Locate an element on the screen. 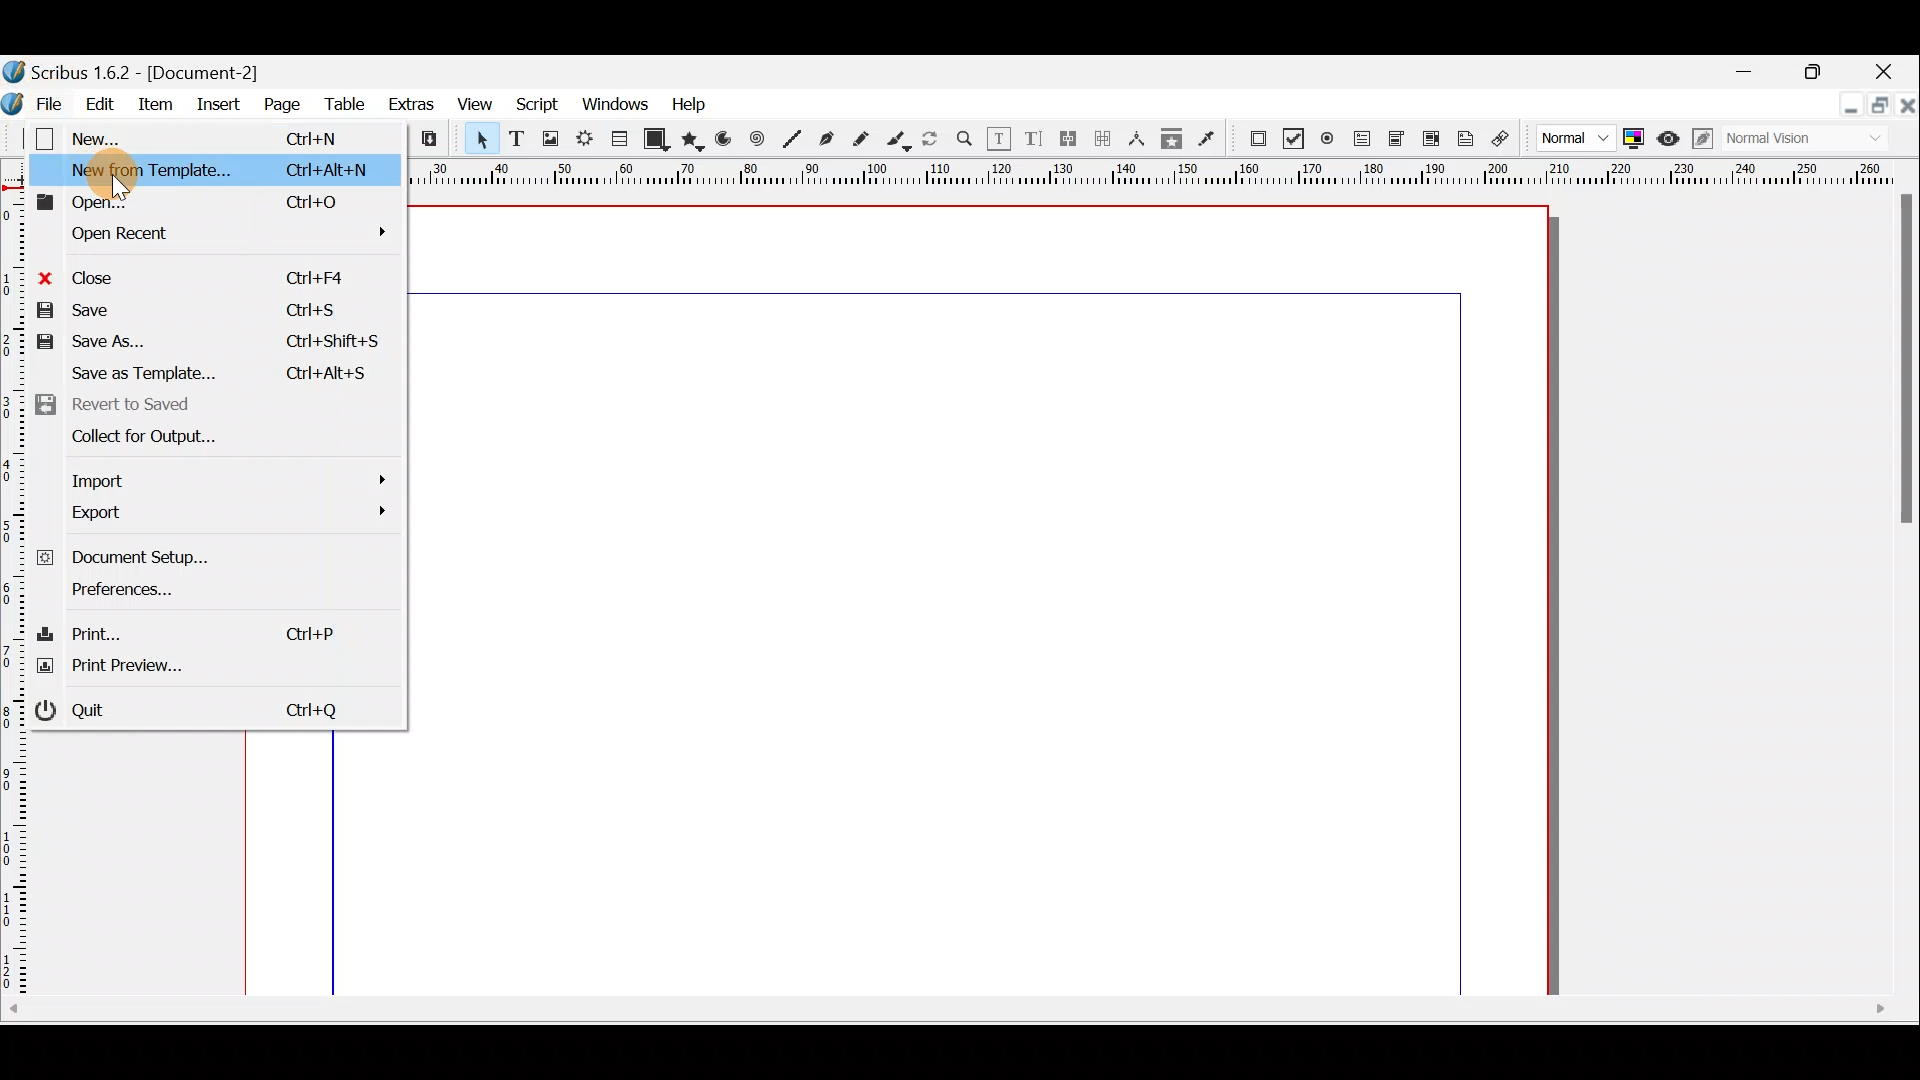  Ruler is located at coordinates (1164, 173).